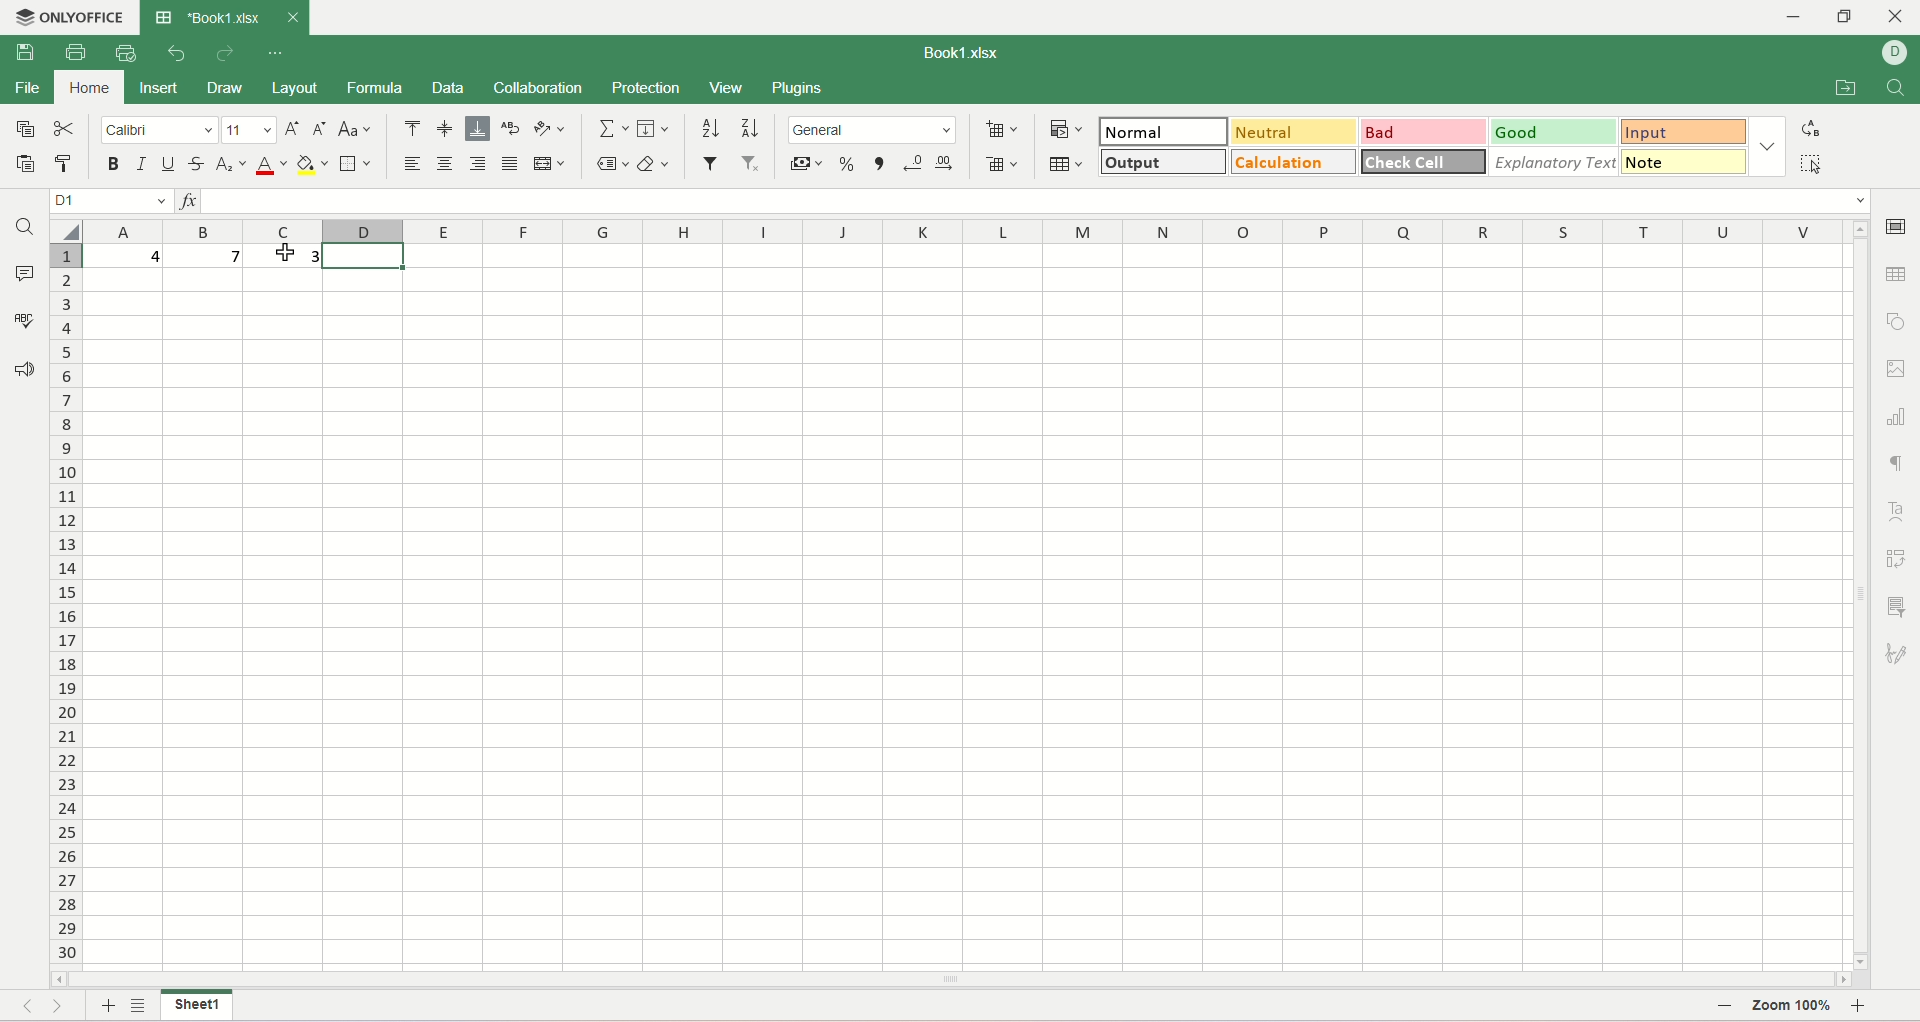  Describe the element at coordinates (163, 17) in the screenshot. I see `application icon` at that location.